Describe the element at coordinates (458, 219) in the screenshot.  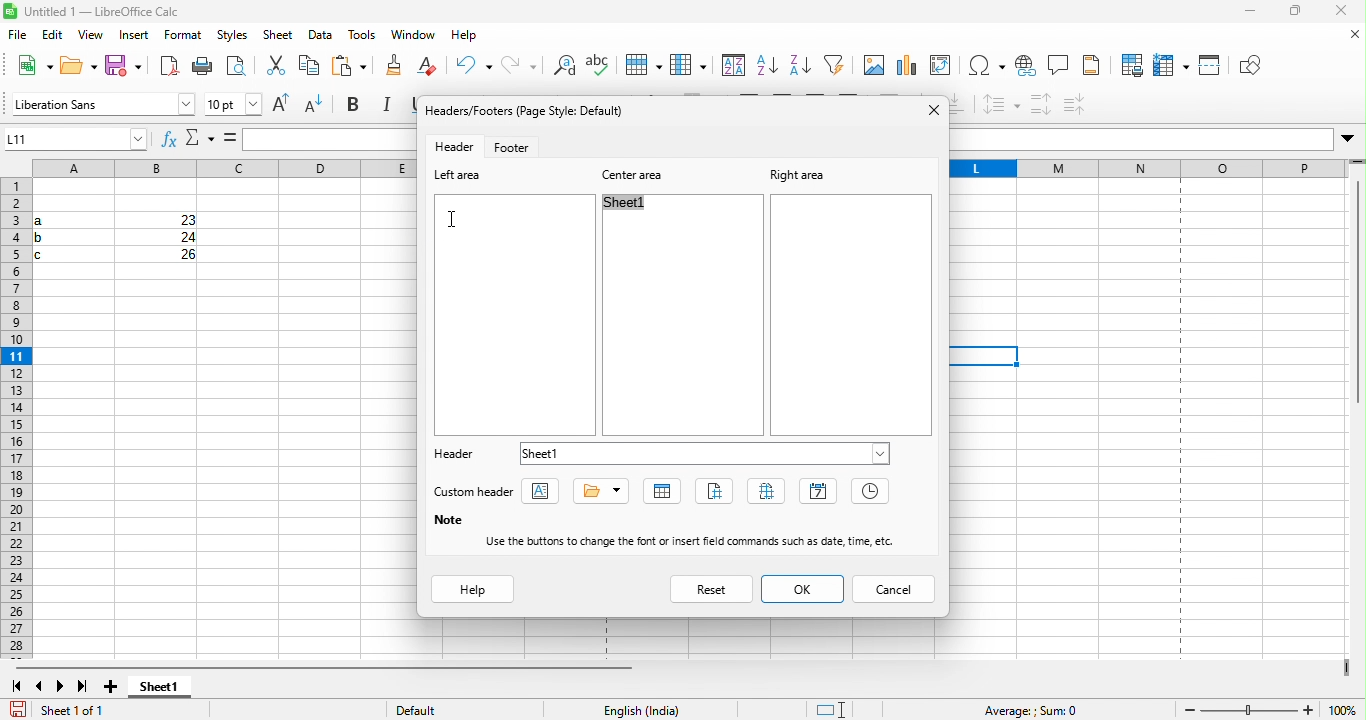
I see `cursor movement` at that location.